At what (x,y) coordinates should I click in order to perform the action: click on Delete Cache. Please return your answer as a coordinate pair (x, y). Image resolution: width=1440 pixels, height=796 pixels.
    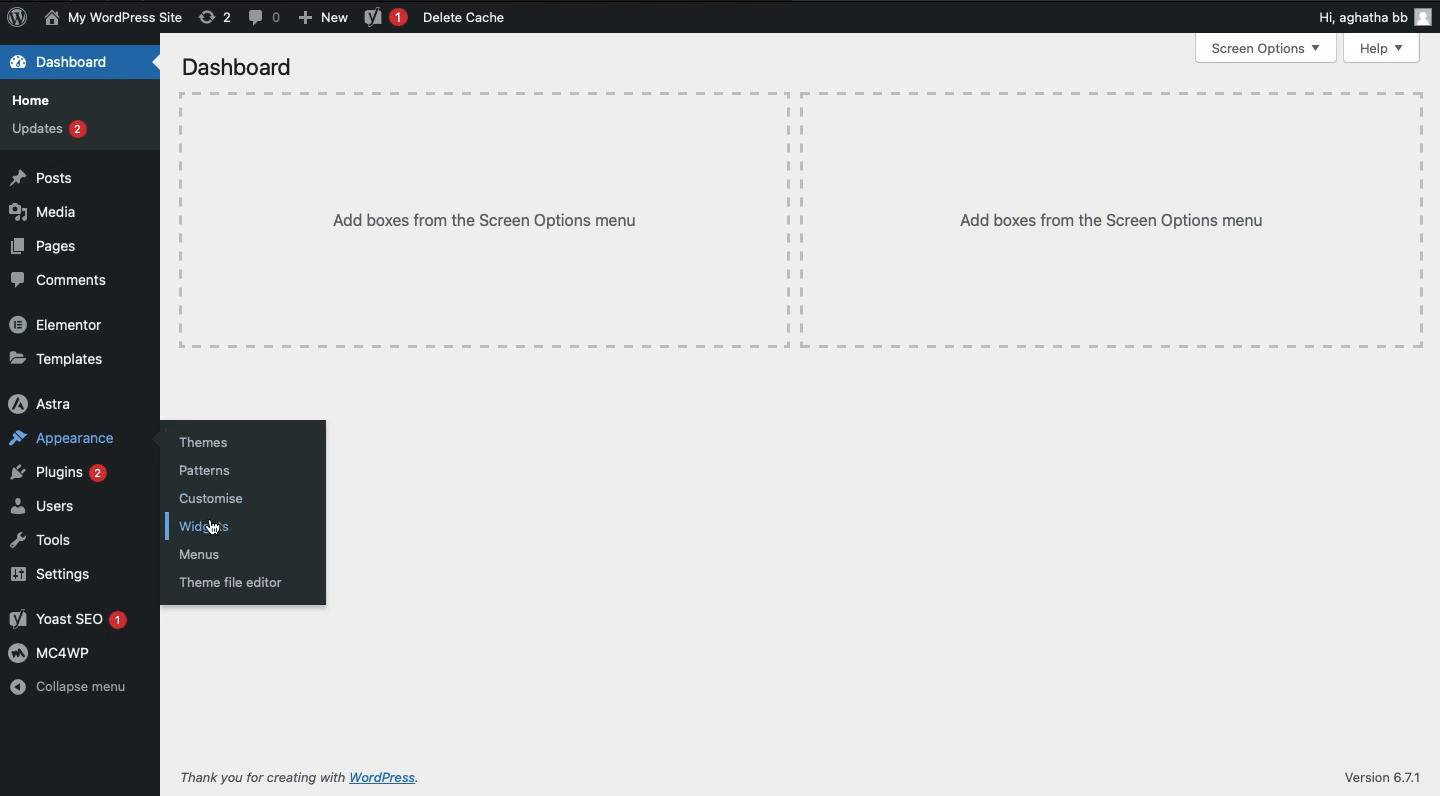
    Looking at the image, I should click on (441, 19).